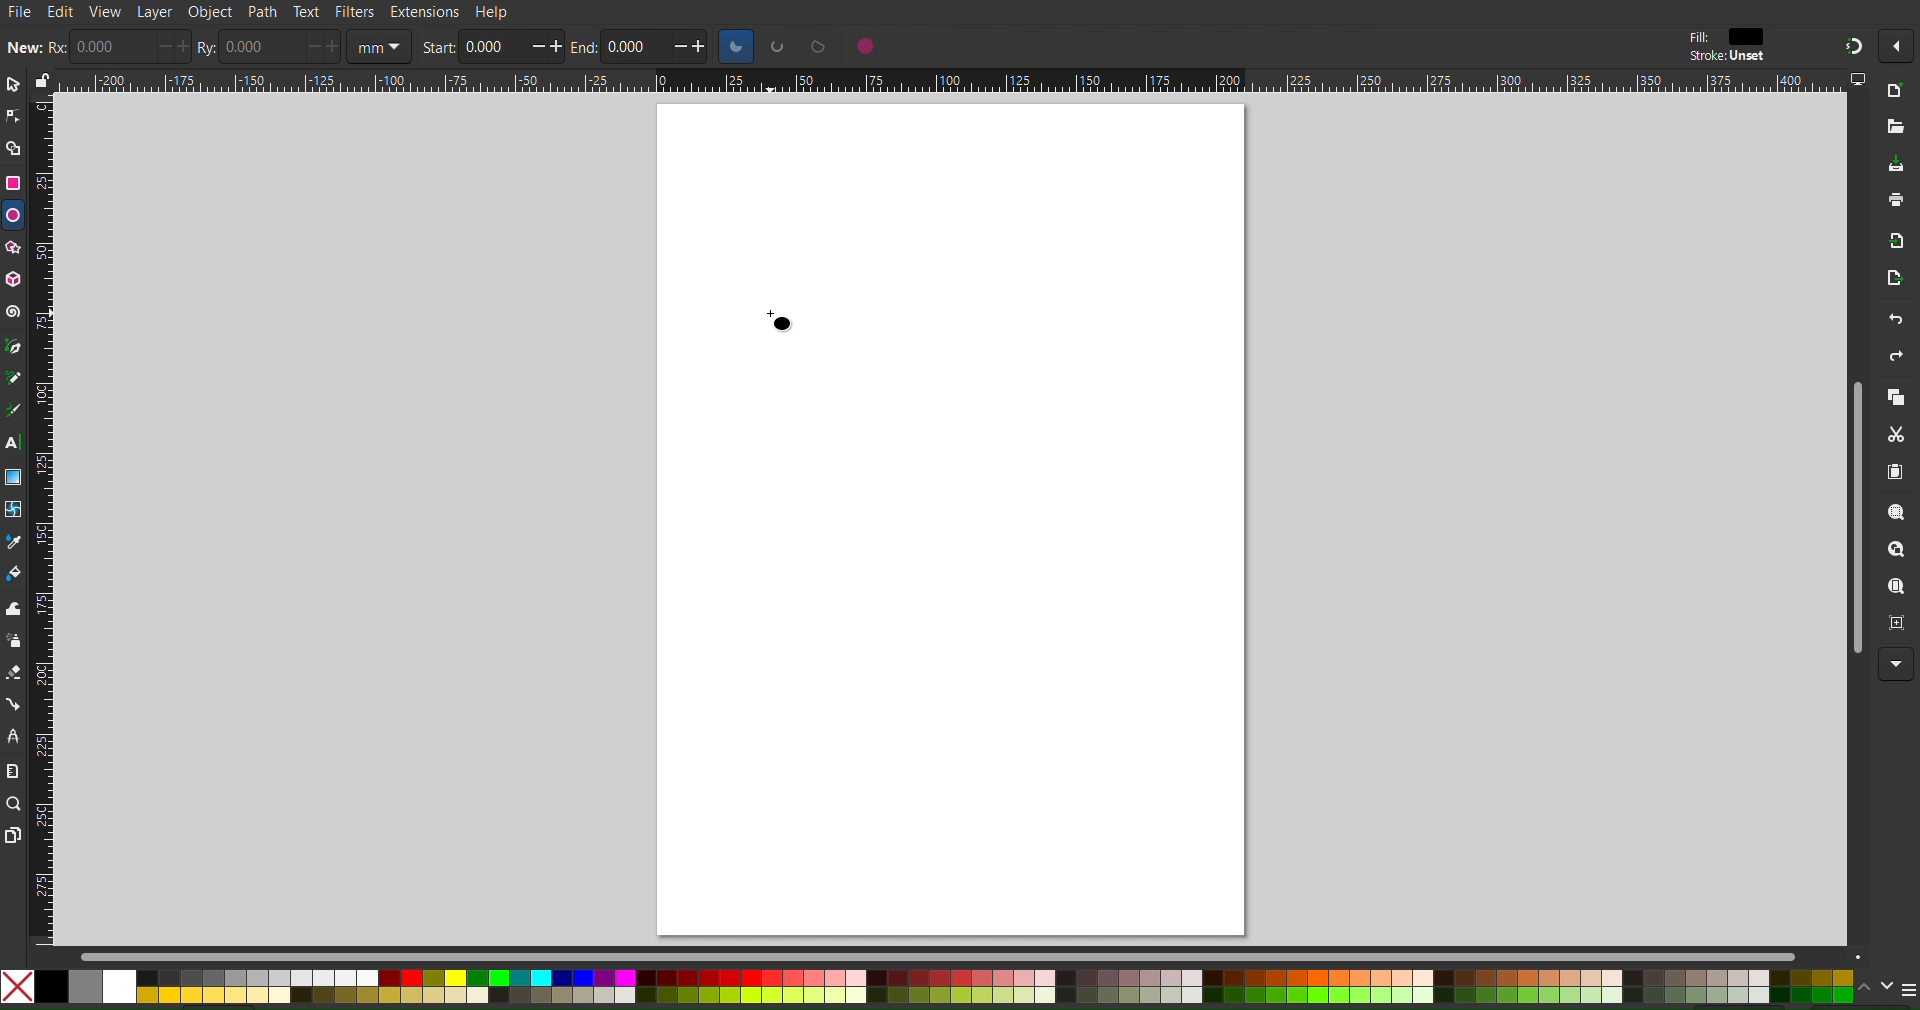  I want to click on Help, so click(491, 12).